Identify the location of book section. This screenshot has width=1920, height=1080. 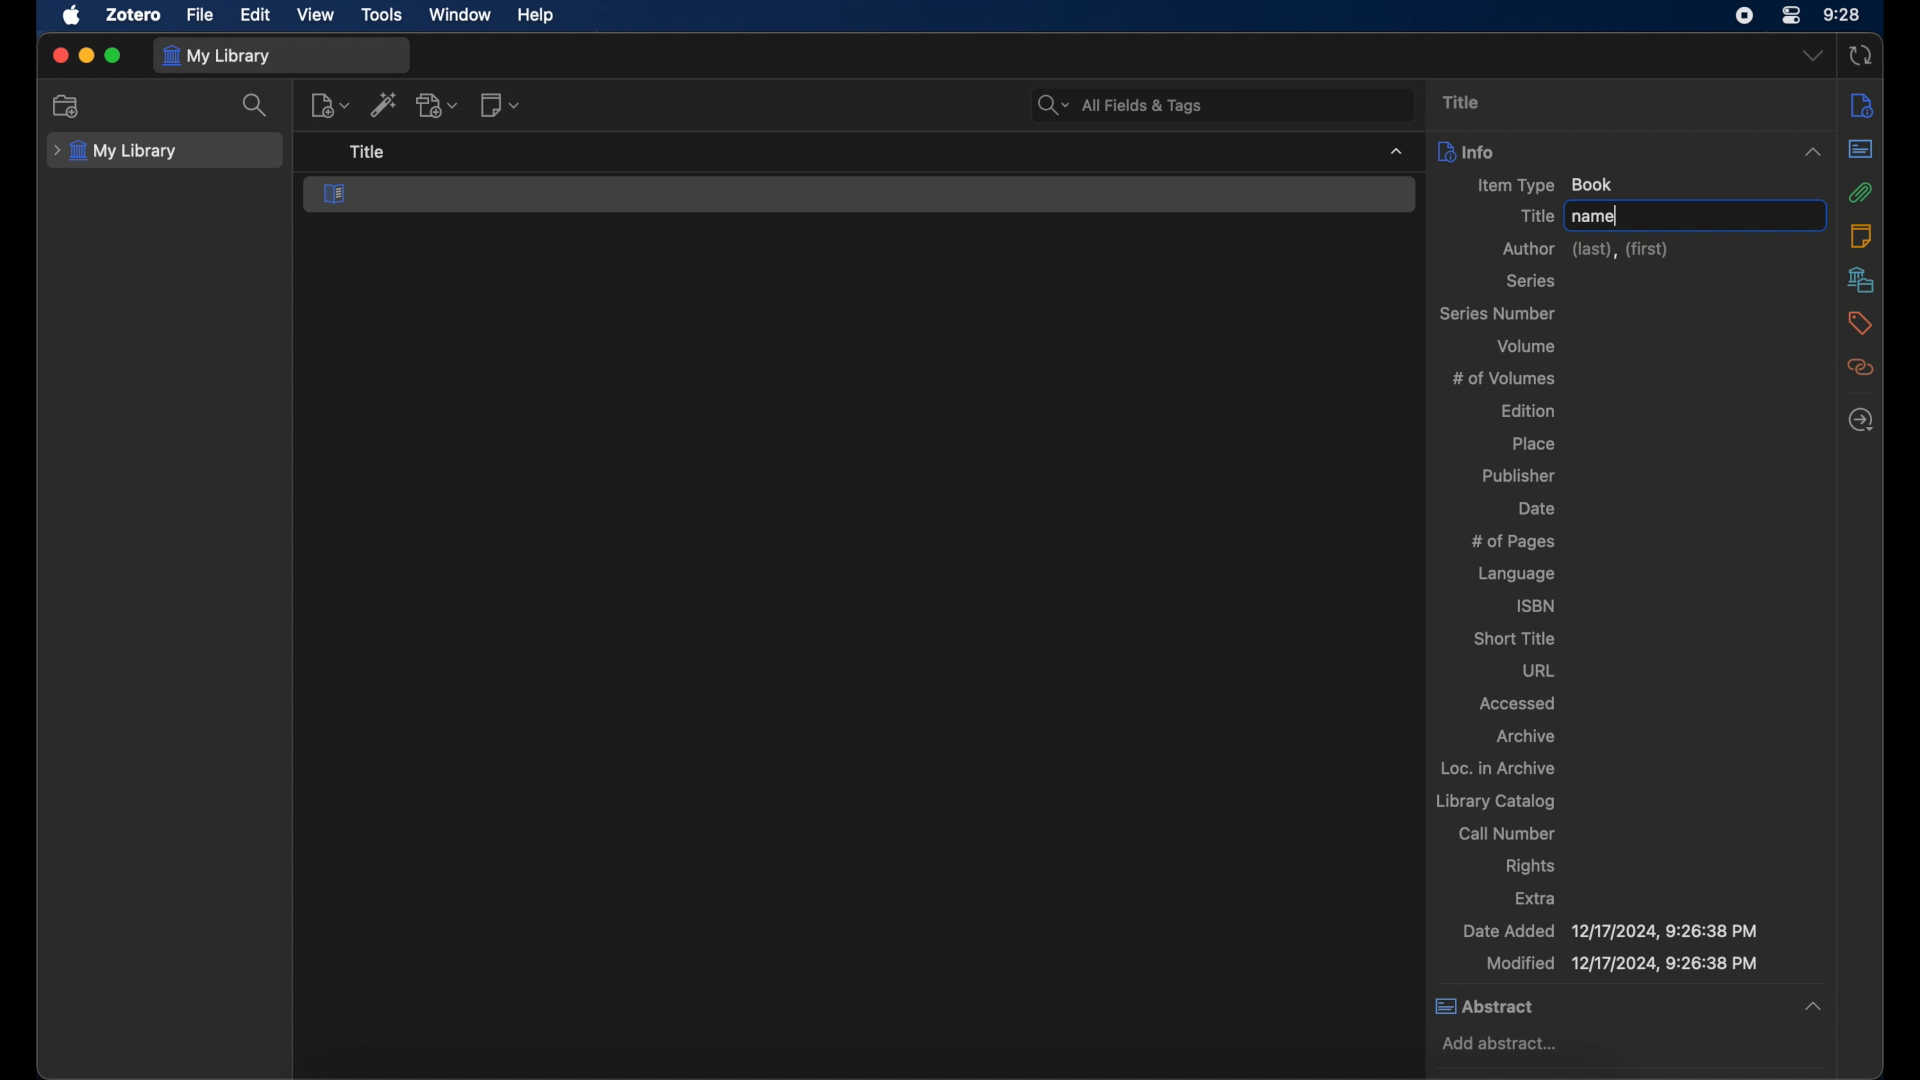
(857, 195).